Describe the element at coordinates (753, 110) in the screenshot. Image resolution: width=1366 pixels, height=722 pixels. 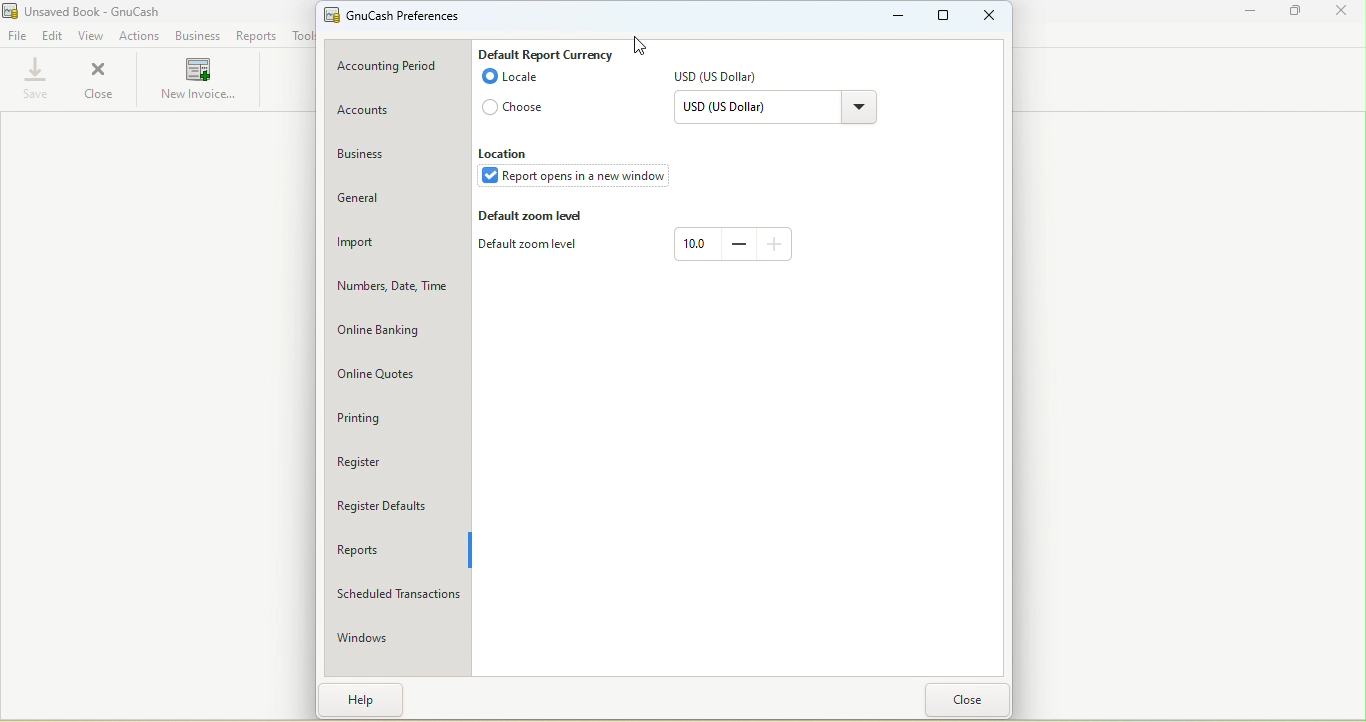
I see `Text box` at that location.